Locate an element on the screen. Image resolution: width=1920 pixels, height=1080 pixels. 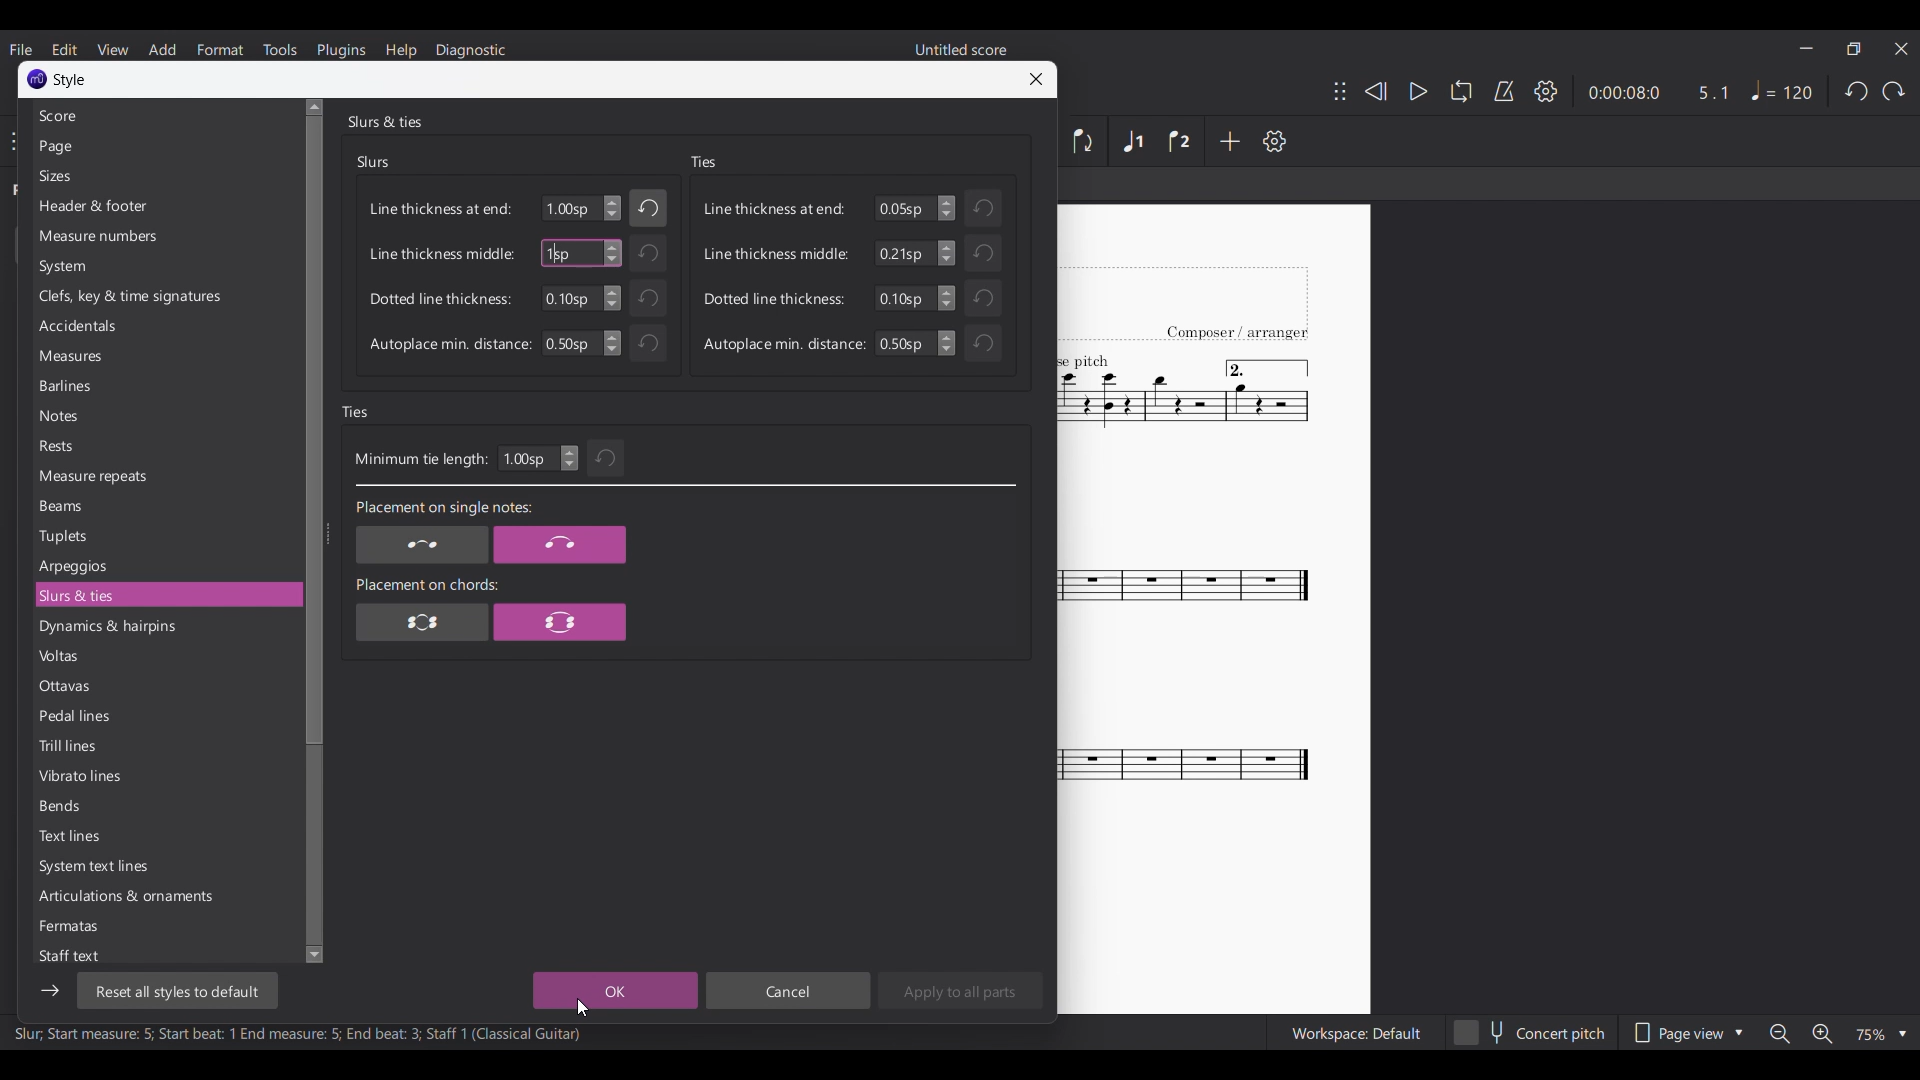
Undo is located at coordinates (607, 458).